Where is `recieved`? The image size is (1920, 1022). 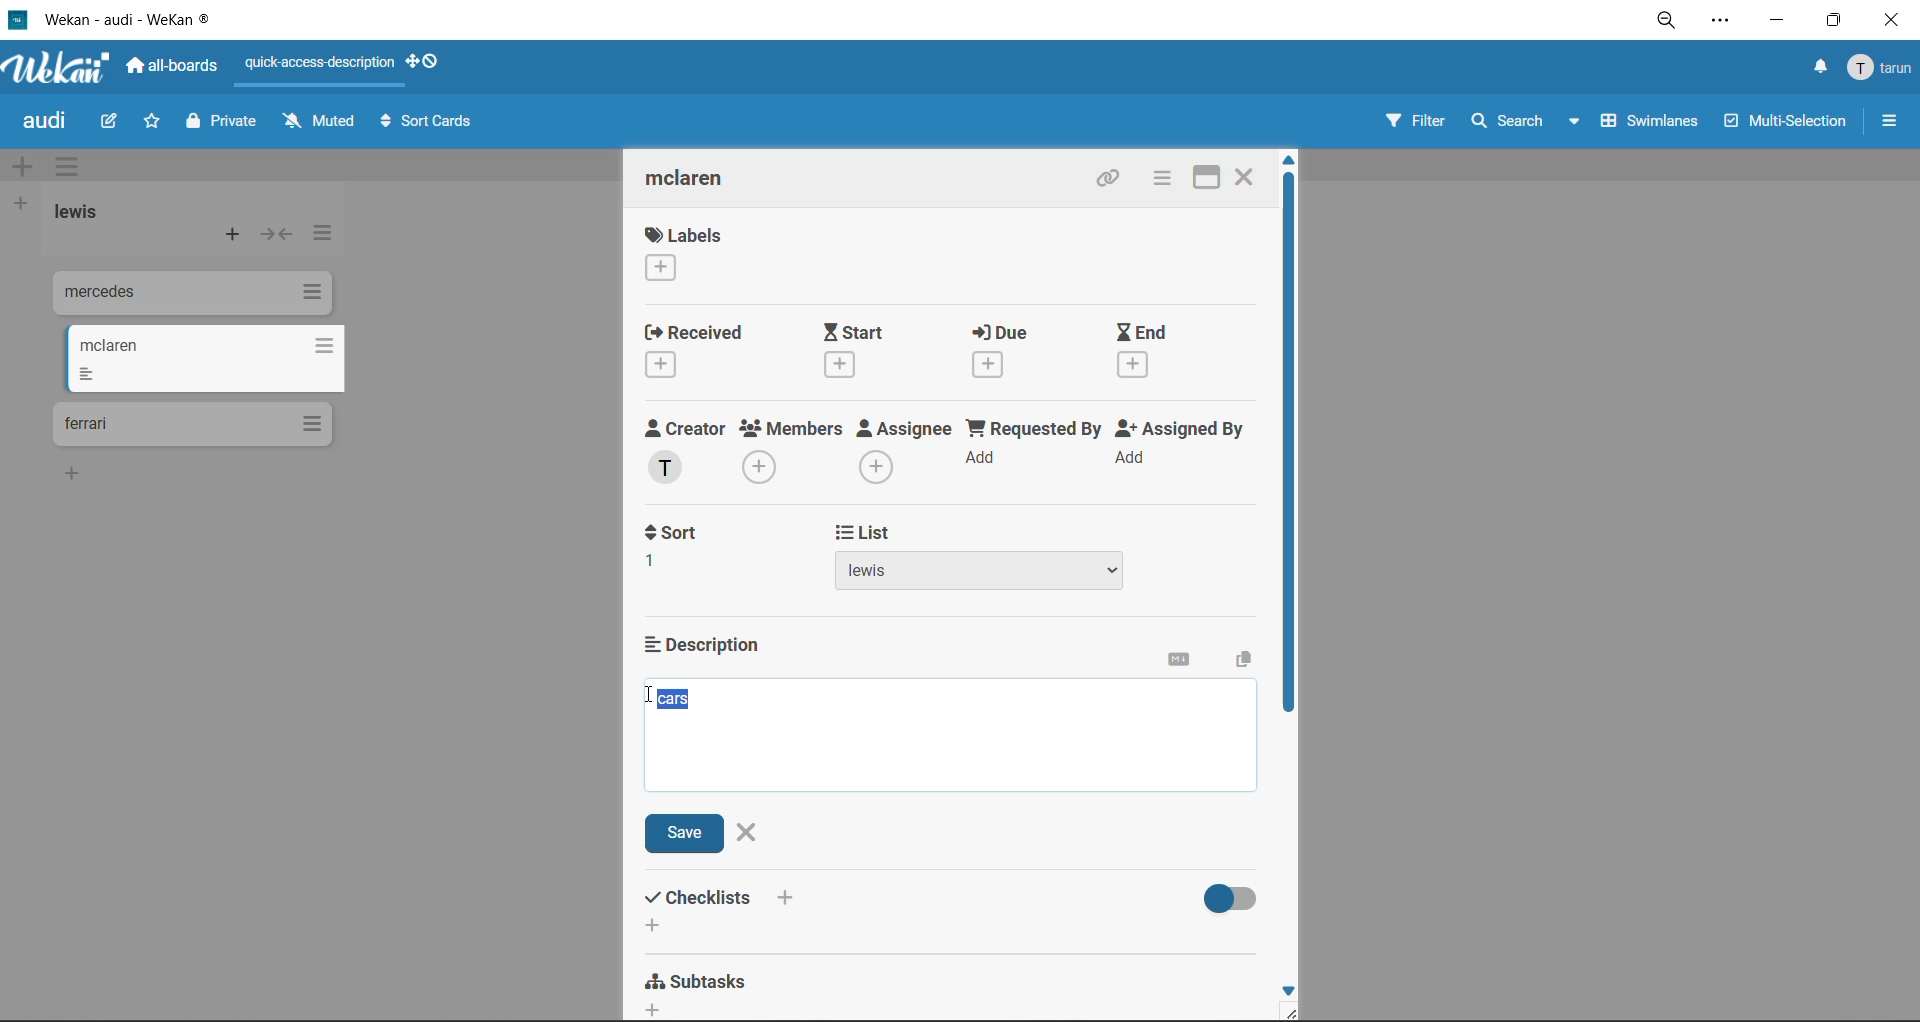
recieved is located at coordinates (701, 350).